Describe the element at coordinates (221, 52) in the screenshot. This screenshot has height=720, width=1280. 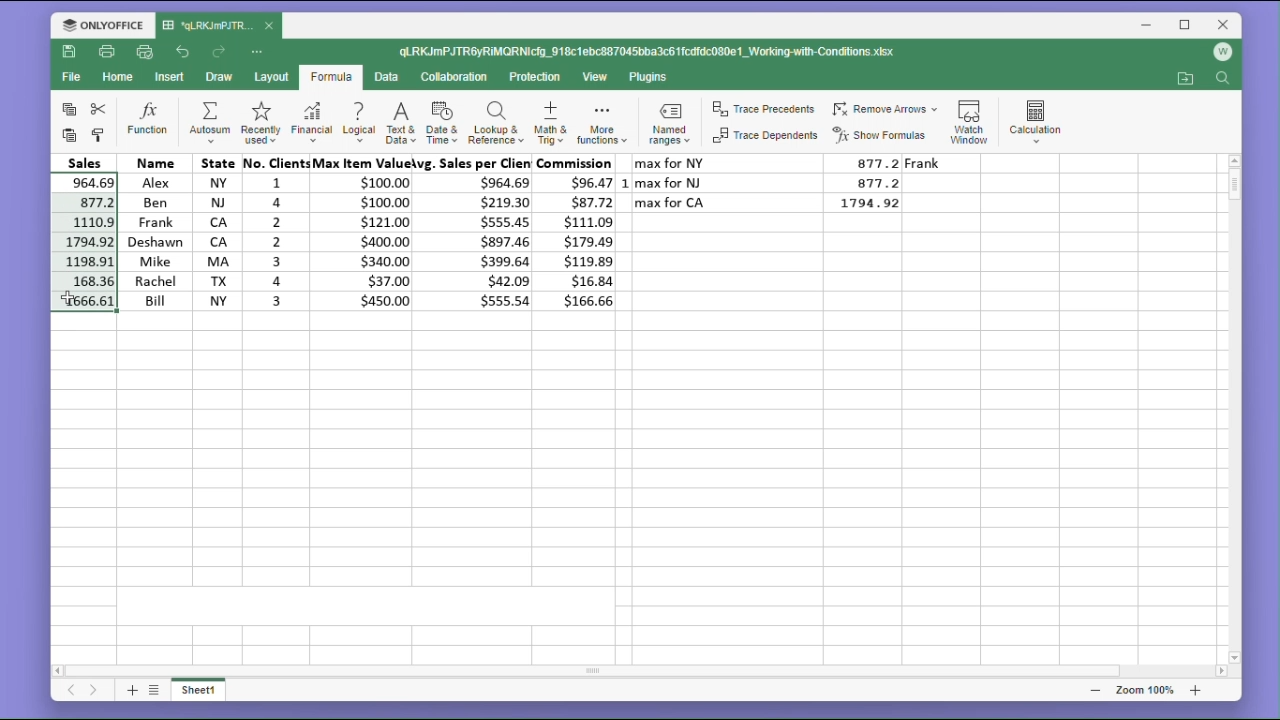
I see `redo` at that location.